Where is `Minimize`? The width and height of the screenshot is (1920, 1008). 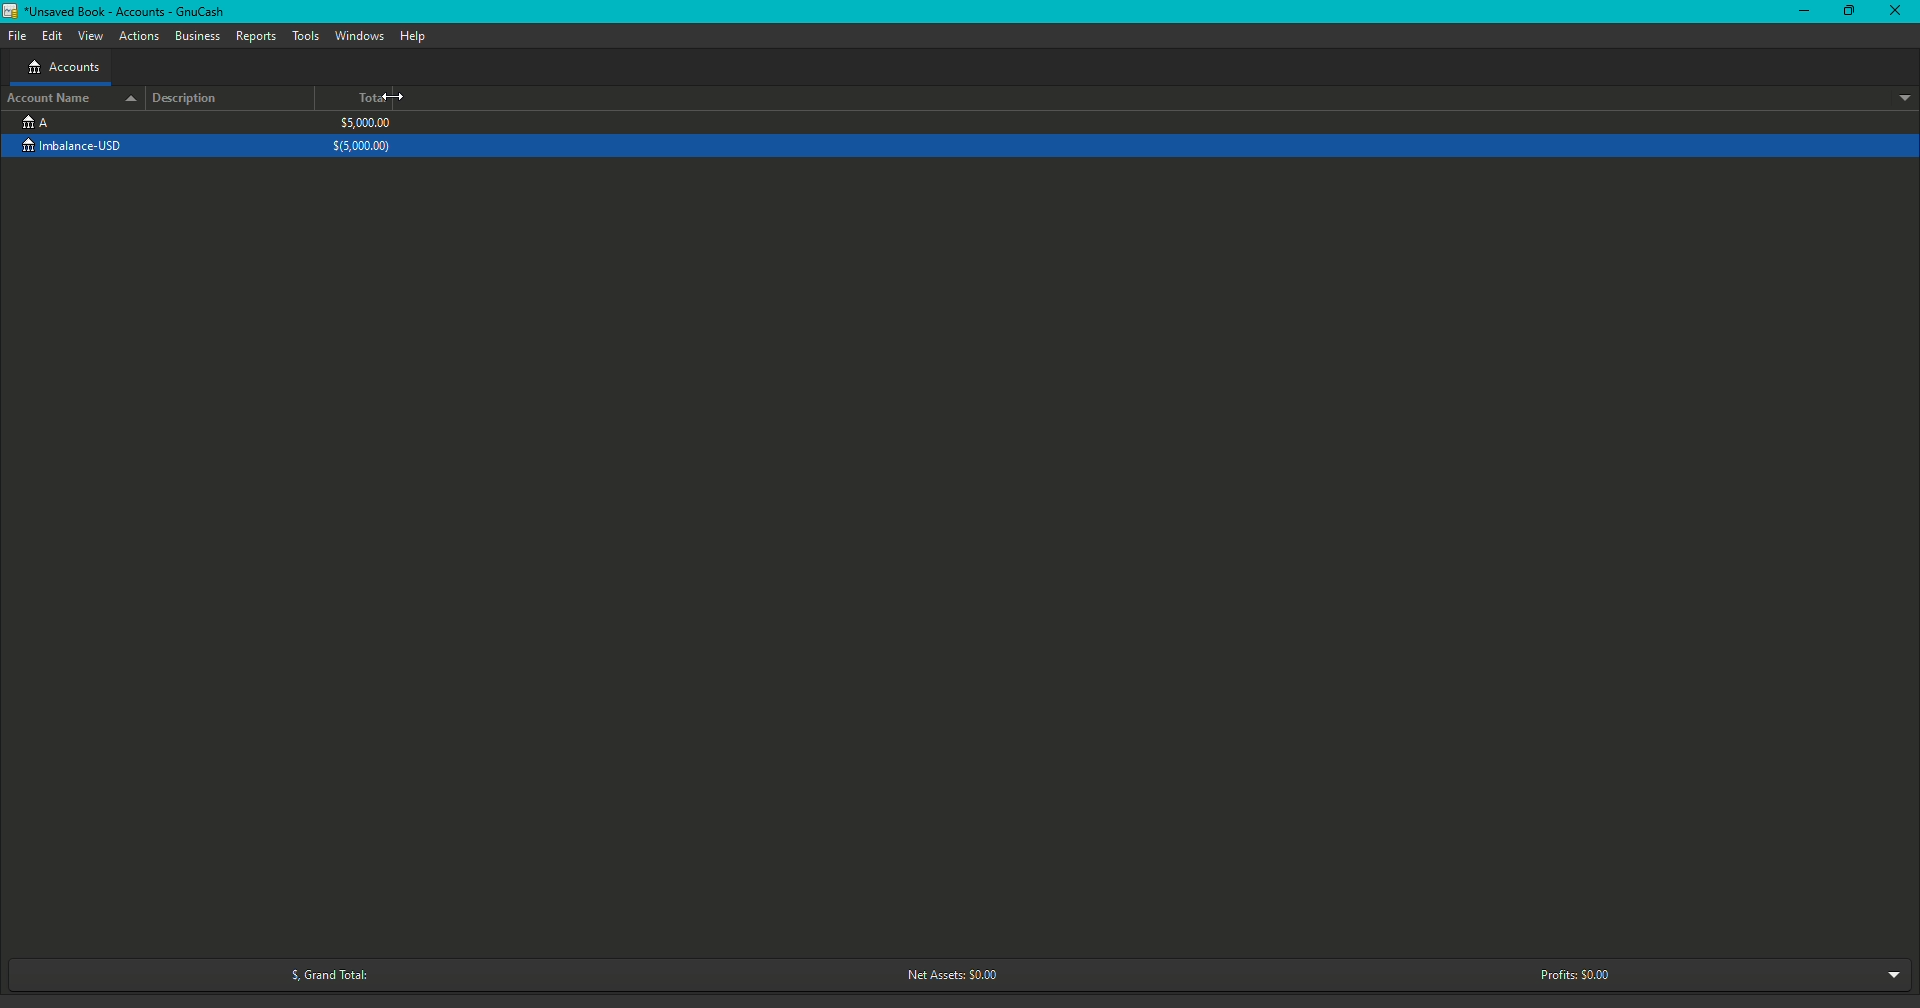
Minimize is located at coordinates (1805, 12).